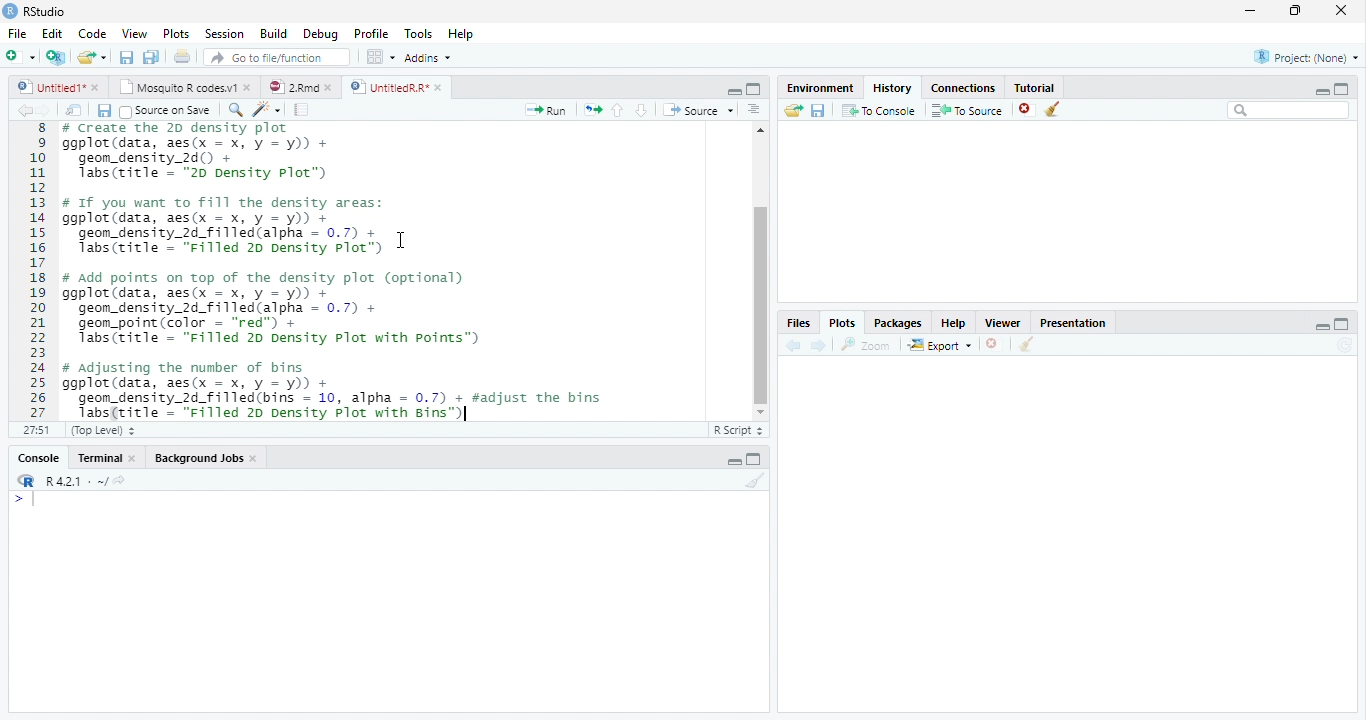 This screenshot has height=720, width=1366. Describe the element at coordinates (1026, 110) in the screenshot. I see `close` at that location.